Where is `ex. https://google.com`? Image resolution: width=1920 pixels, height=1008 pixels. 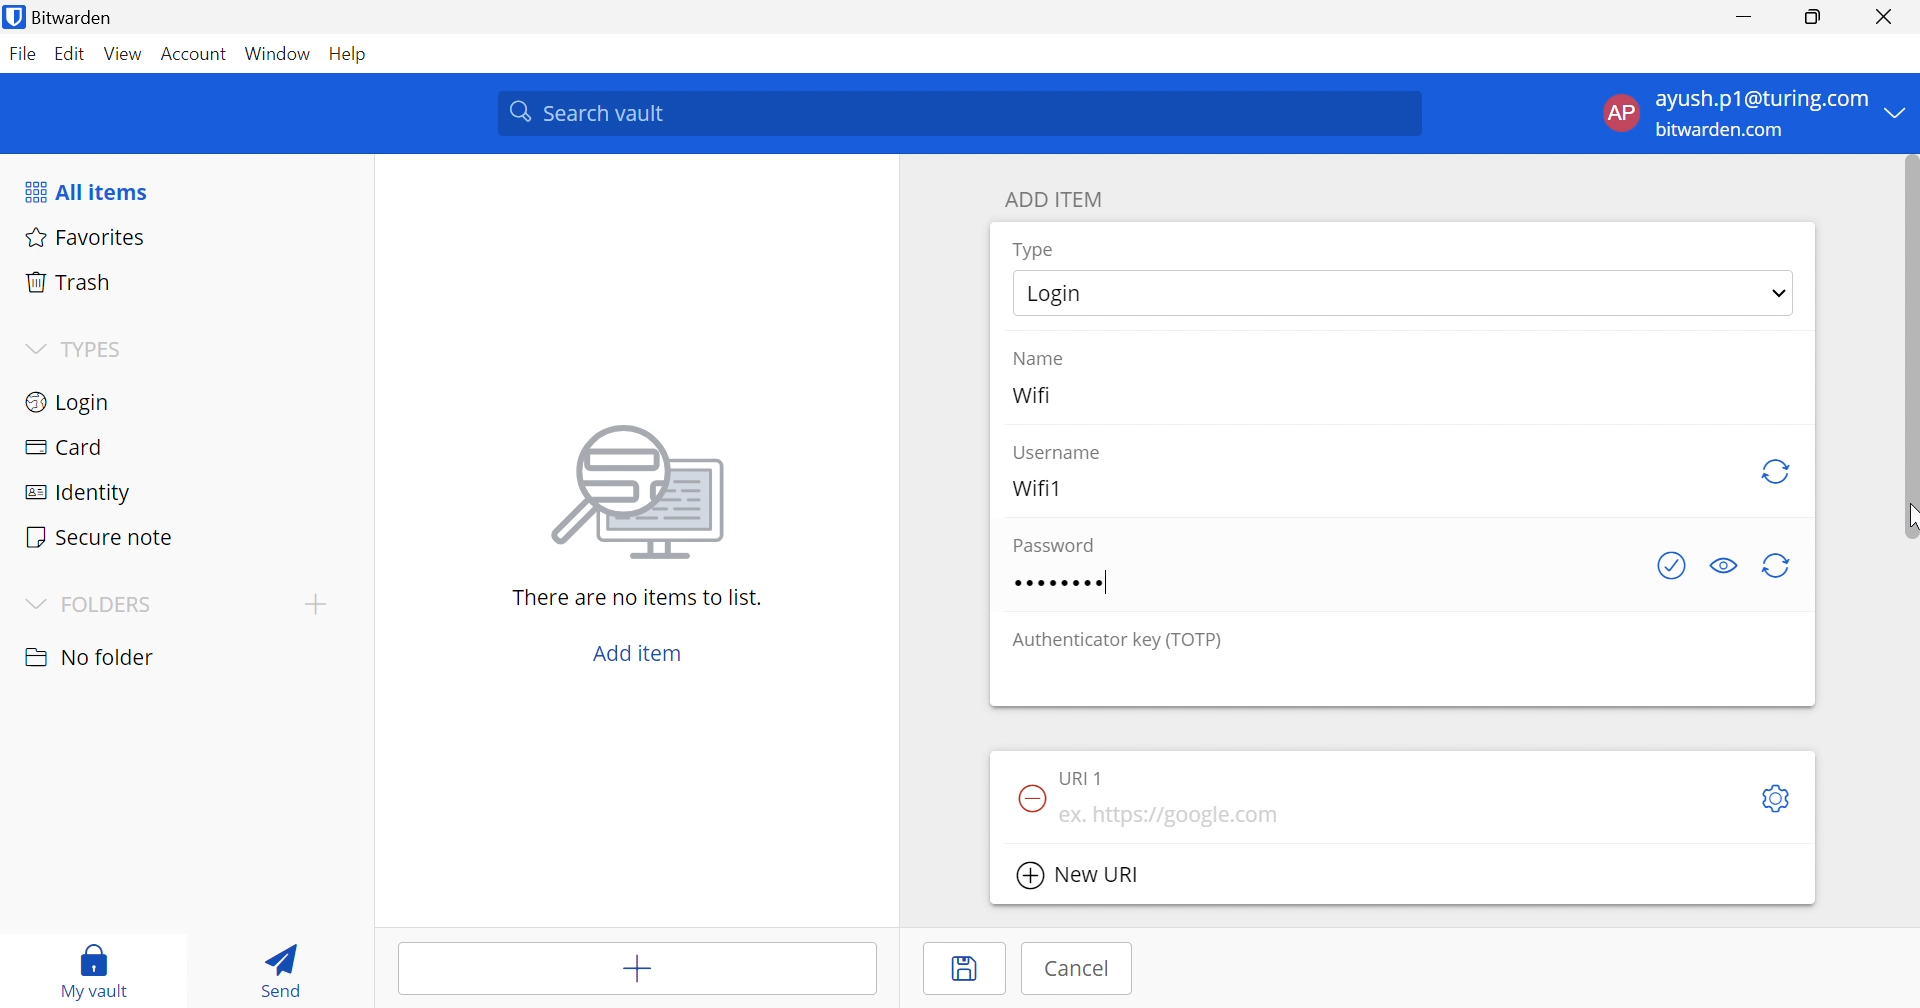
ex. https://google.com is located at coordinates (1171, 816).